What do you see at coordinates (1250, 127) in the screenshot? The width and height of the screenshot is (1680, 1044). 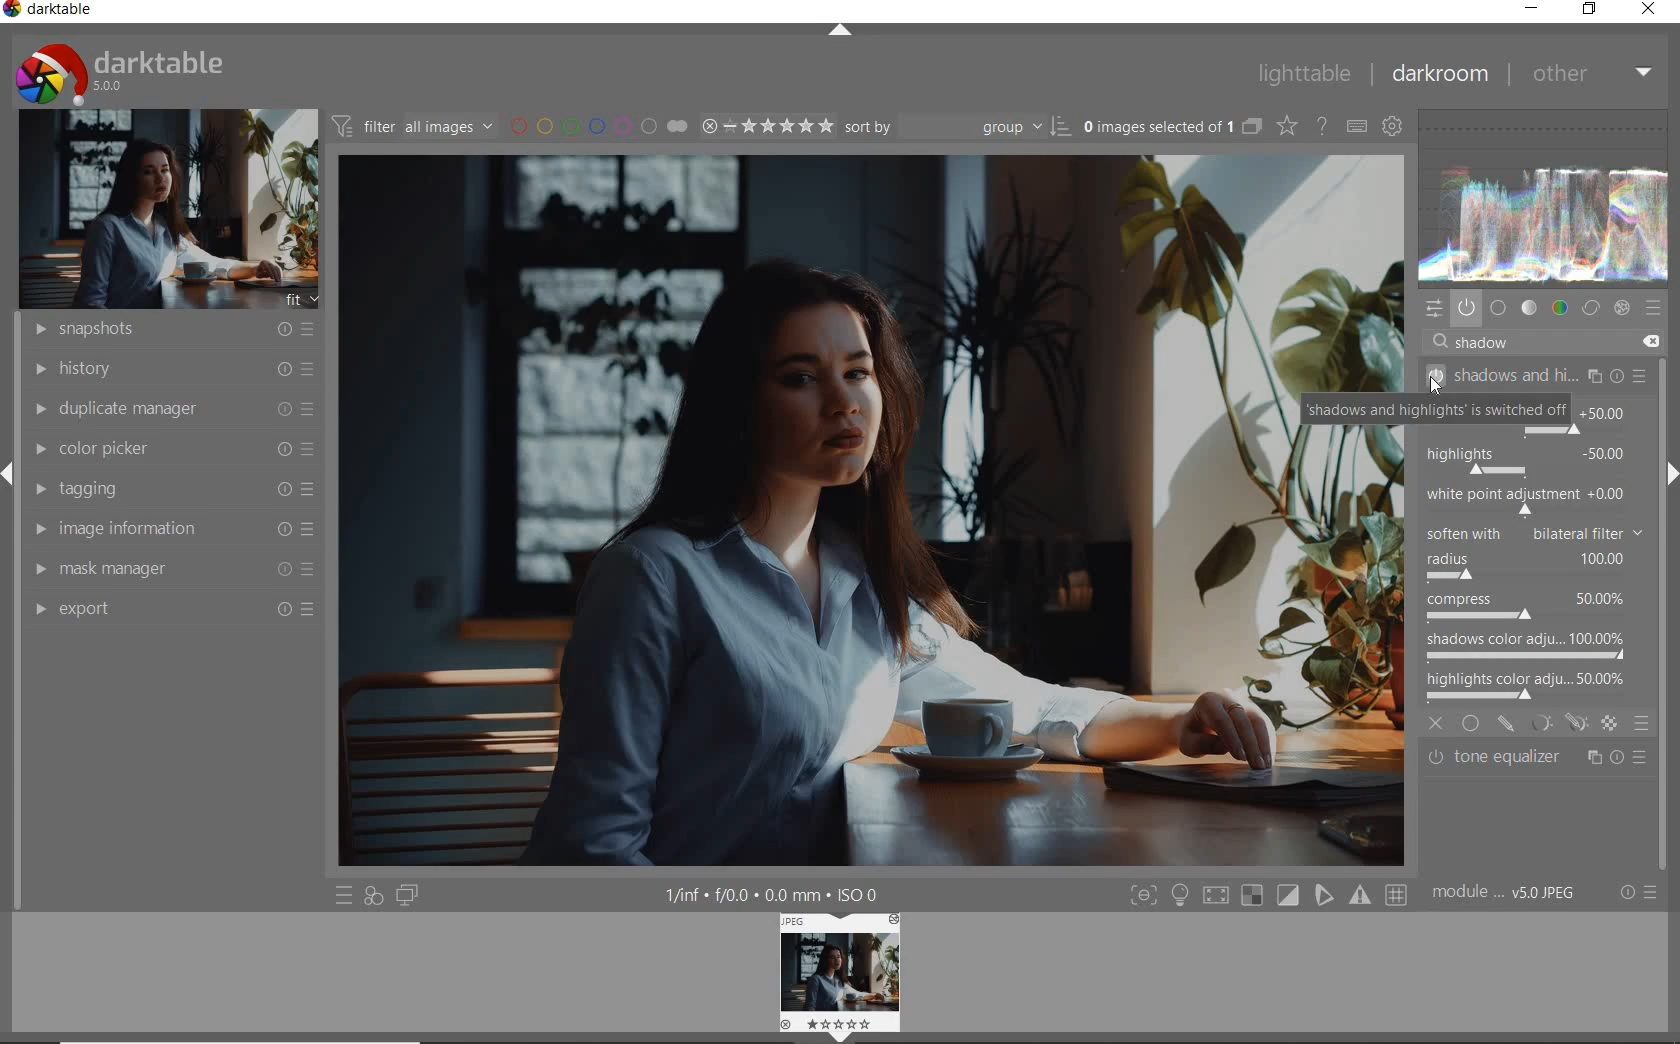 I see `collapse grouped images` at bounding box center [1250, 127].